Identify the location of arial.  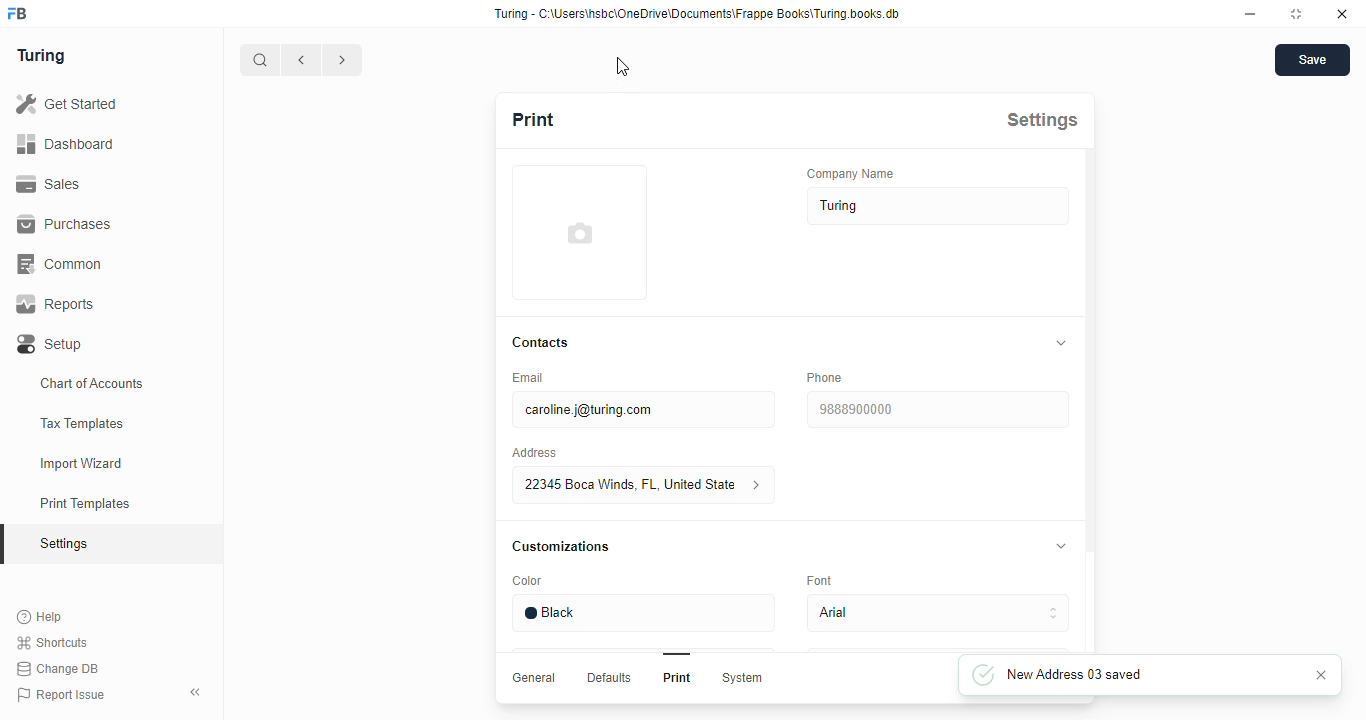
(939, 613).